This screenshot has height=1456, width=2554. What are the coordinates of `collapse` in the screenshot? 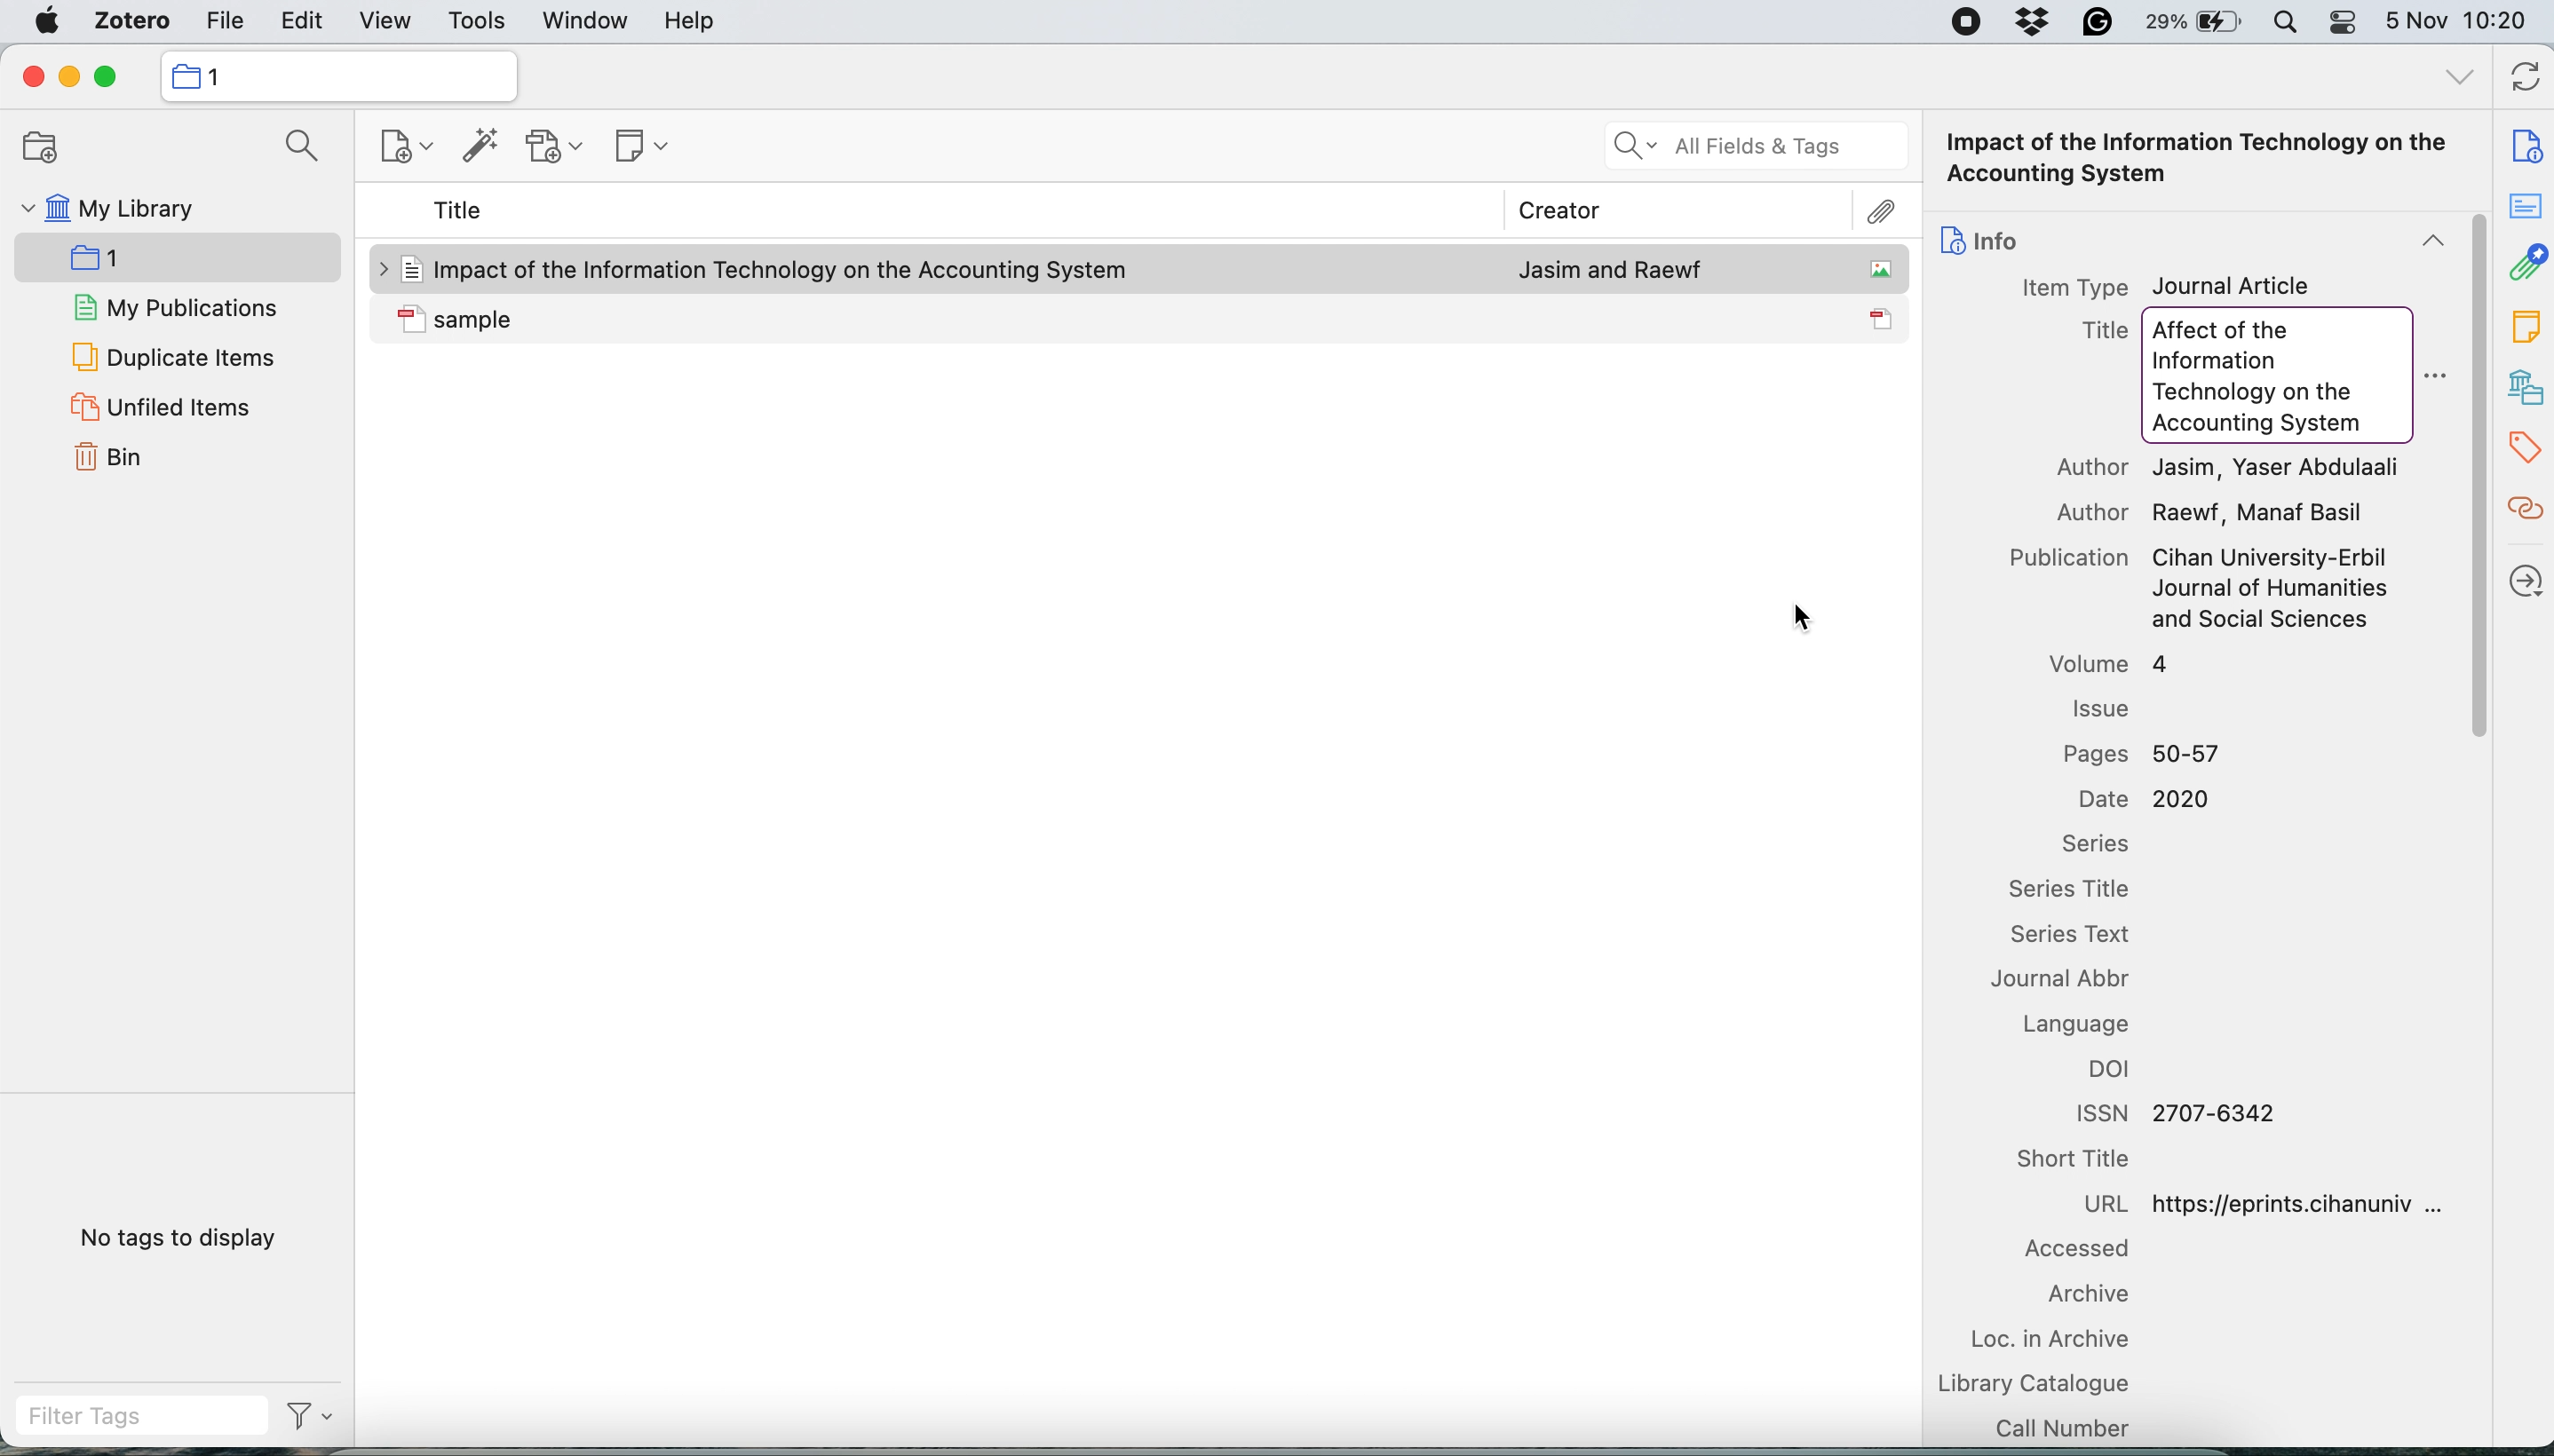 It's located at (2432, 241).